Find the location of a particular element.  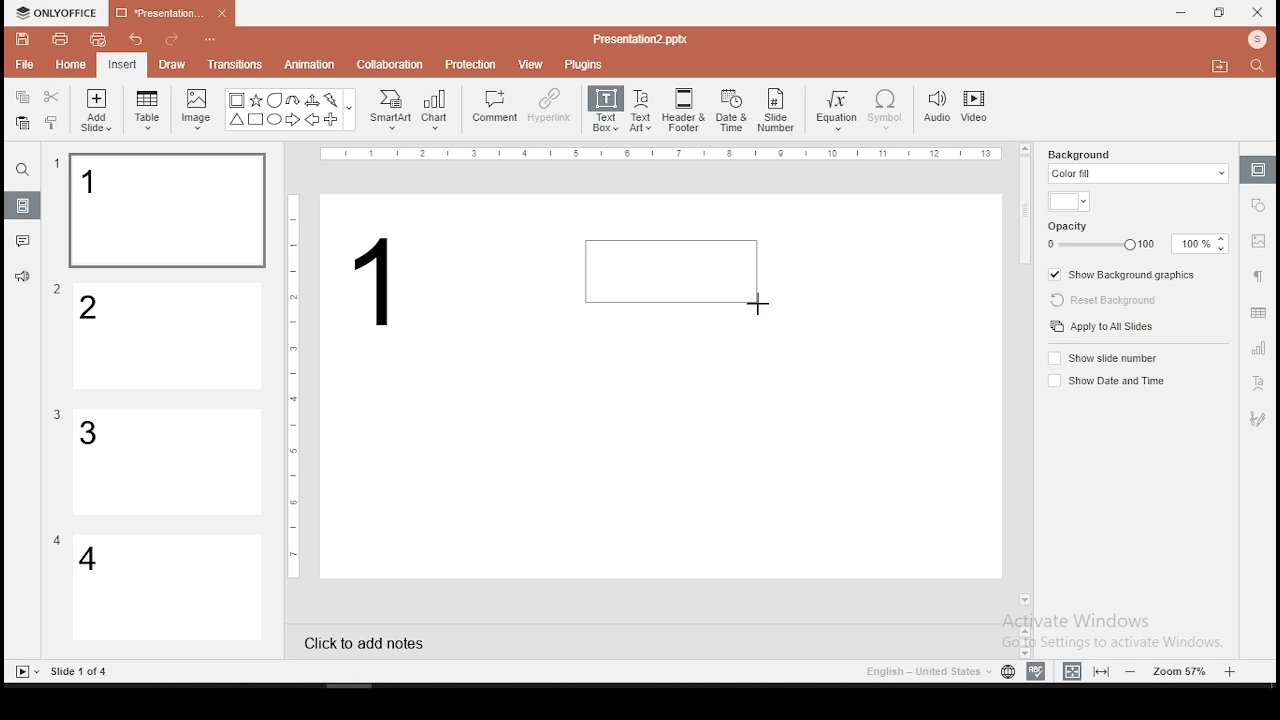

zoom level is located at coordinates (1183, 670).